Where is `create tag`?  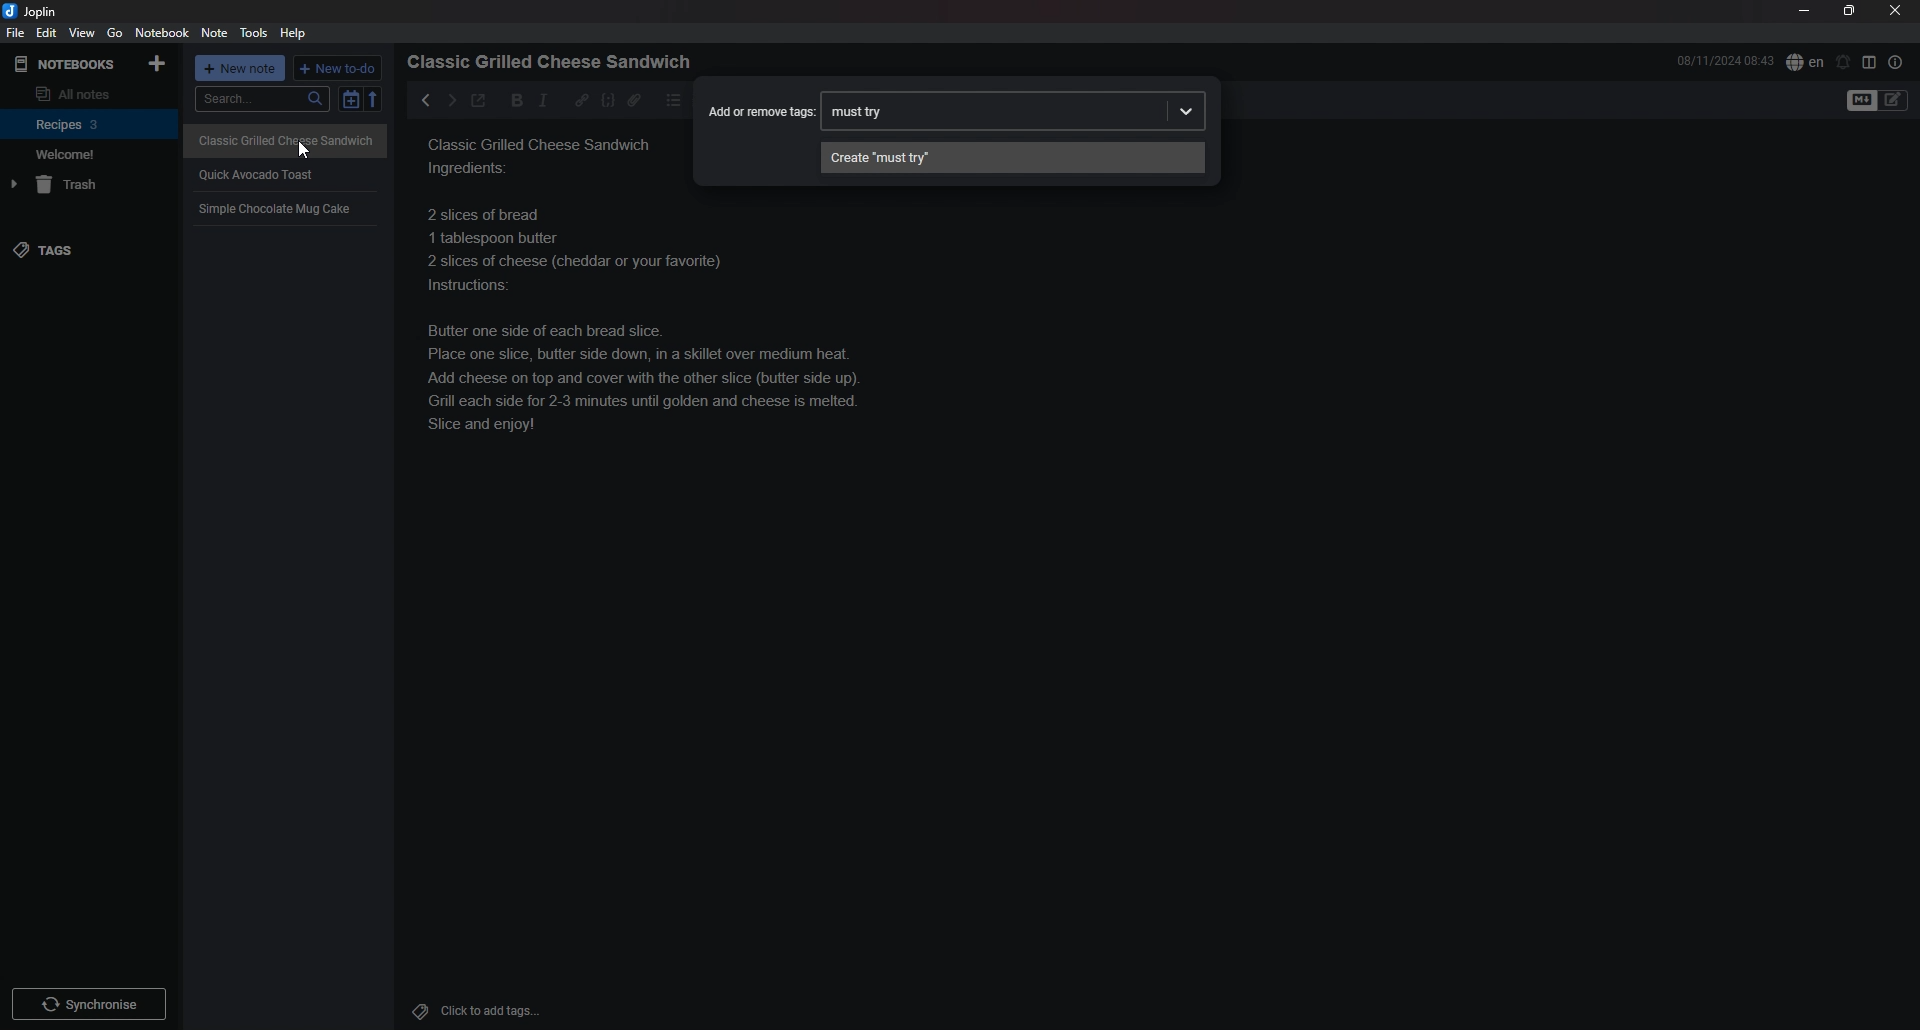 create tag is located at coordinates (1012, 157).